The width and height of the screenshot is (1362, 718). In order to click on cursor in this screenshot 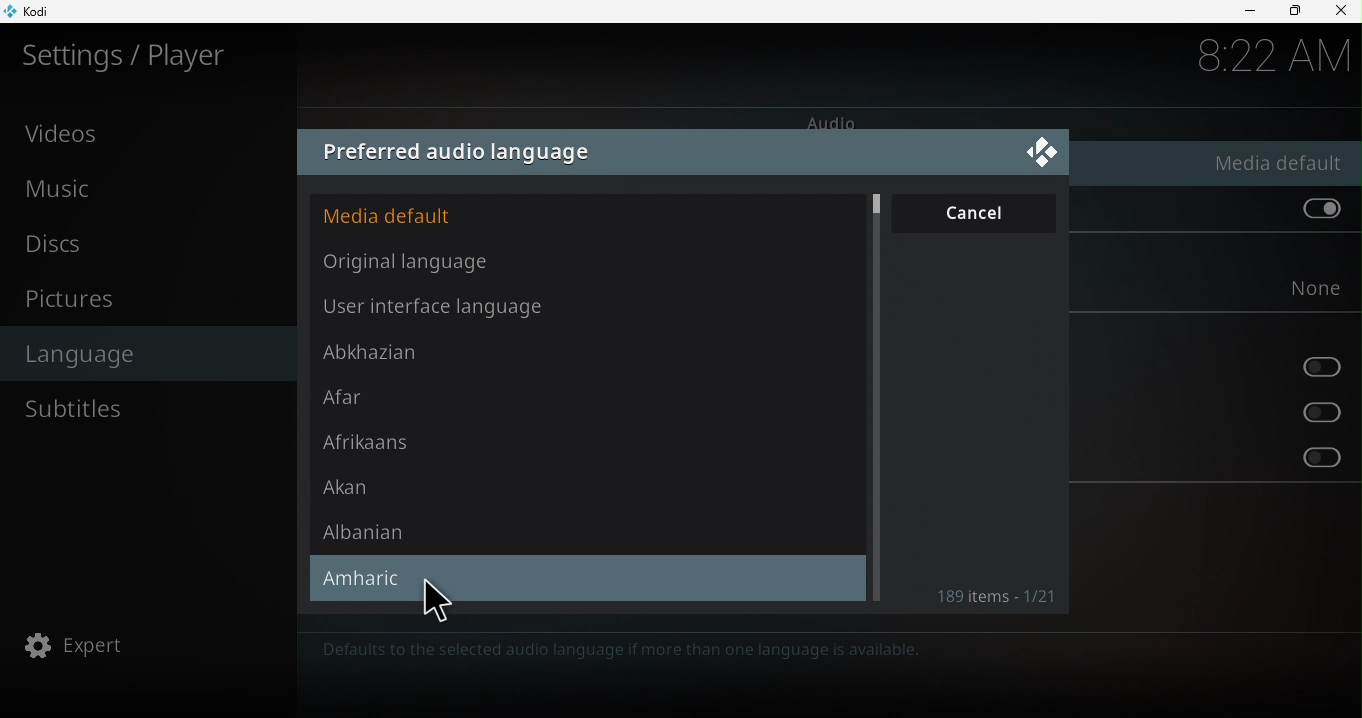, I will do `click(434, 600)`.